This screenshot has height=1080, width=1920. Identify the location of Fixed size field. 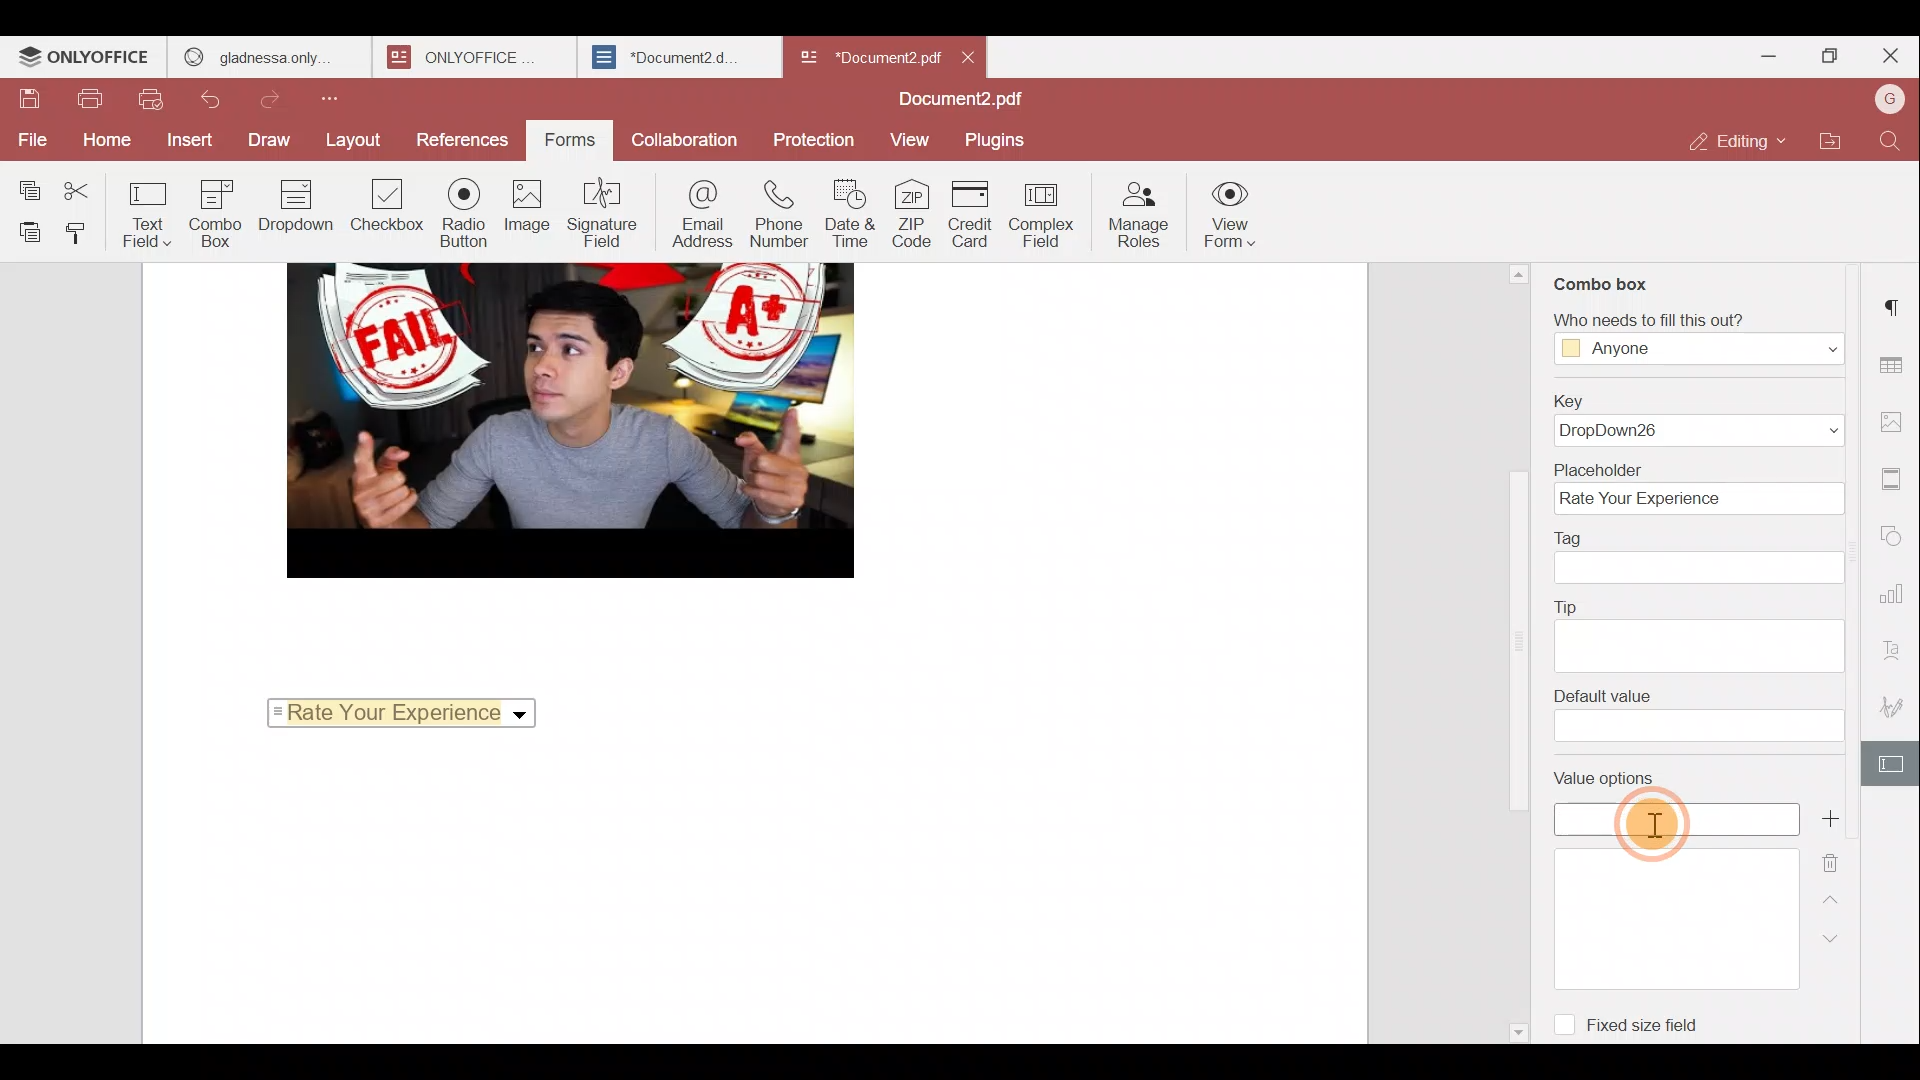
(1630, 1019).